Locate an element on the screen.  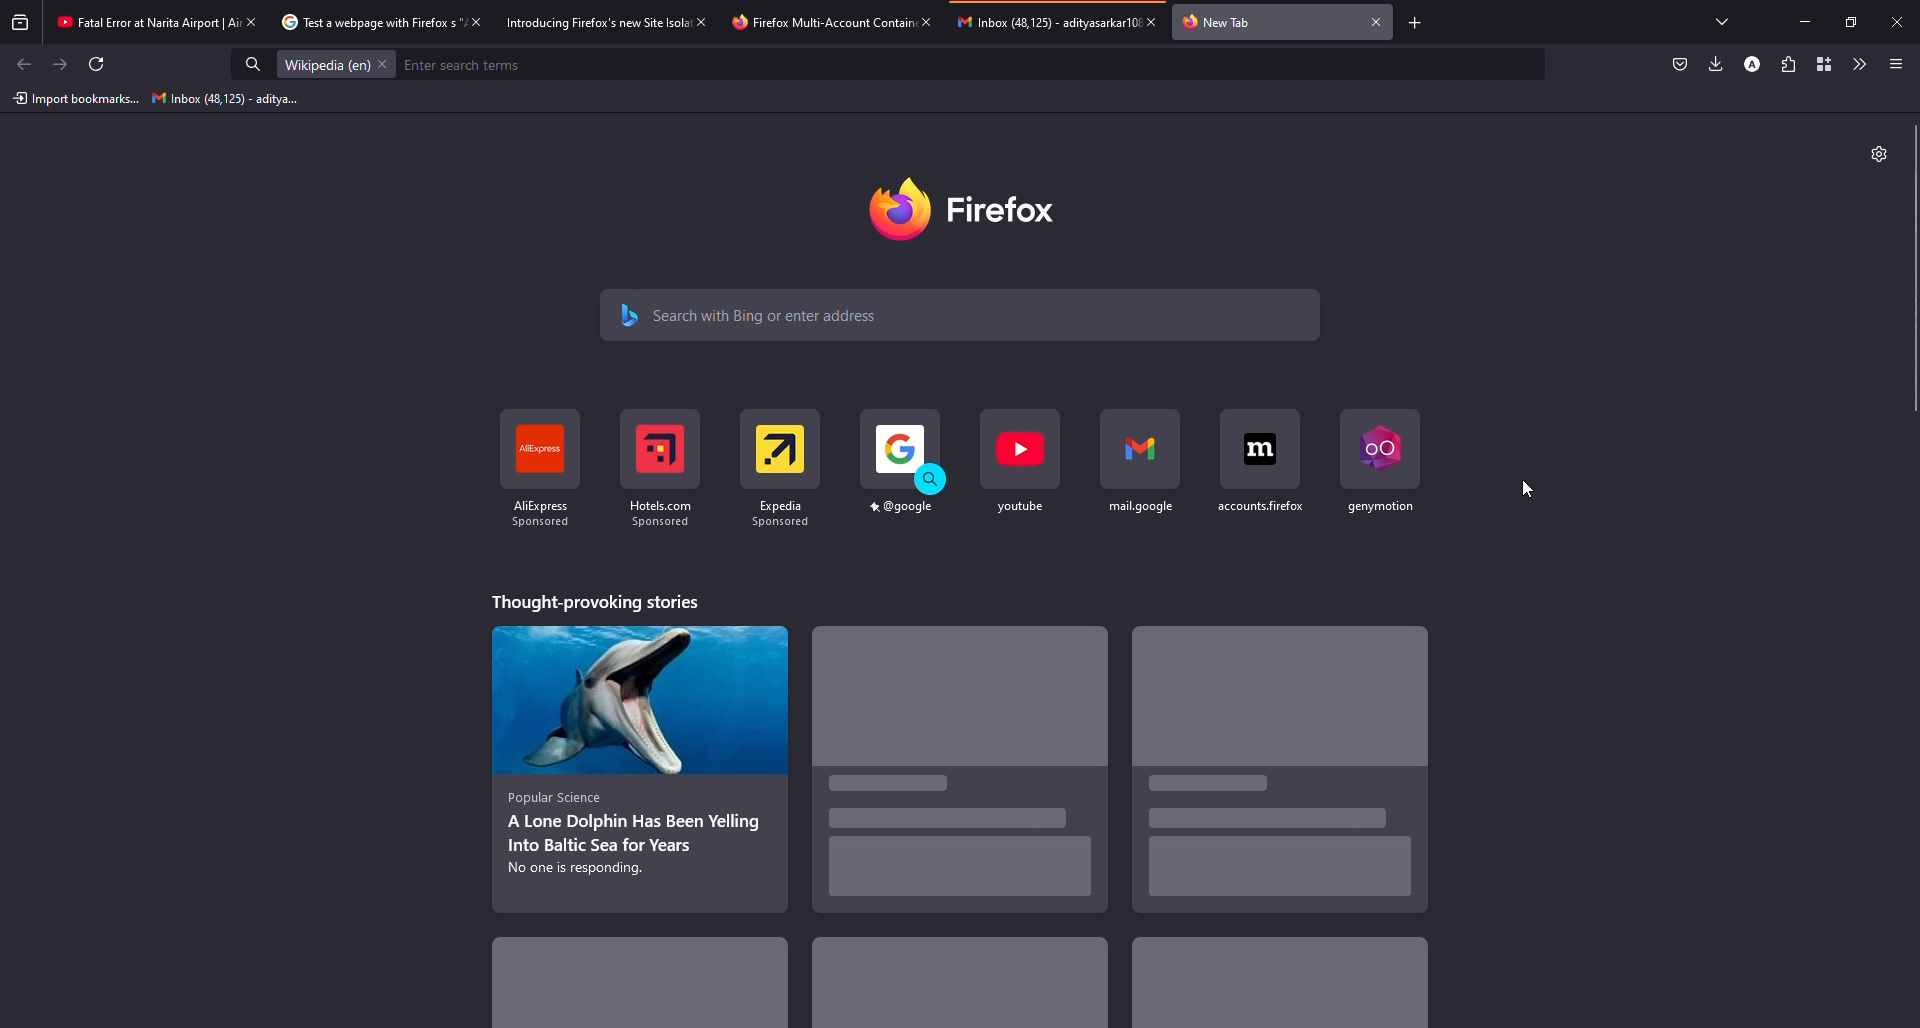
shortcutAliExpress sponsored is located at coordinates (537, 471).